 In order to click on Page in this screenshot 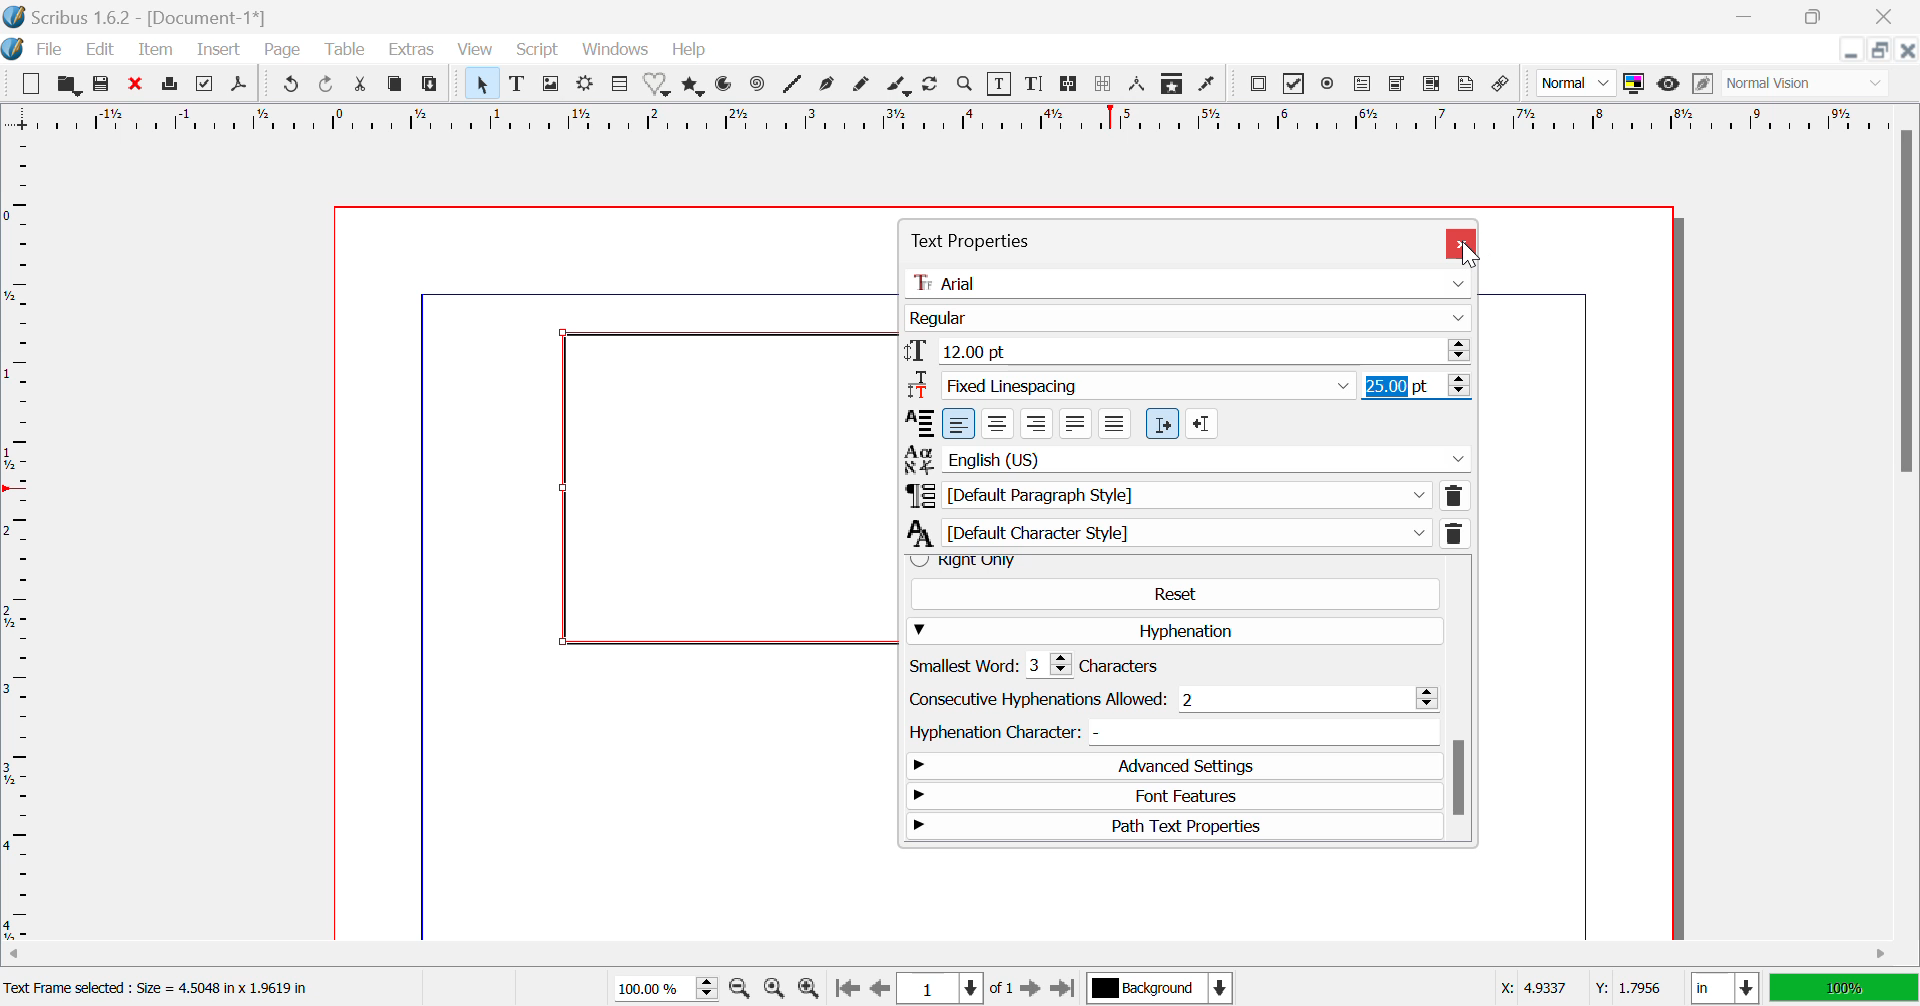, I will do `click(286, 52)`.